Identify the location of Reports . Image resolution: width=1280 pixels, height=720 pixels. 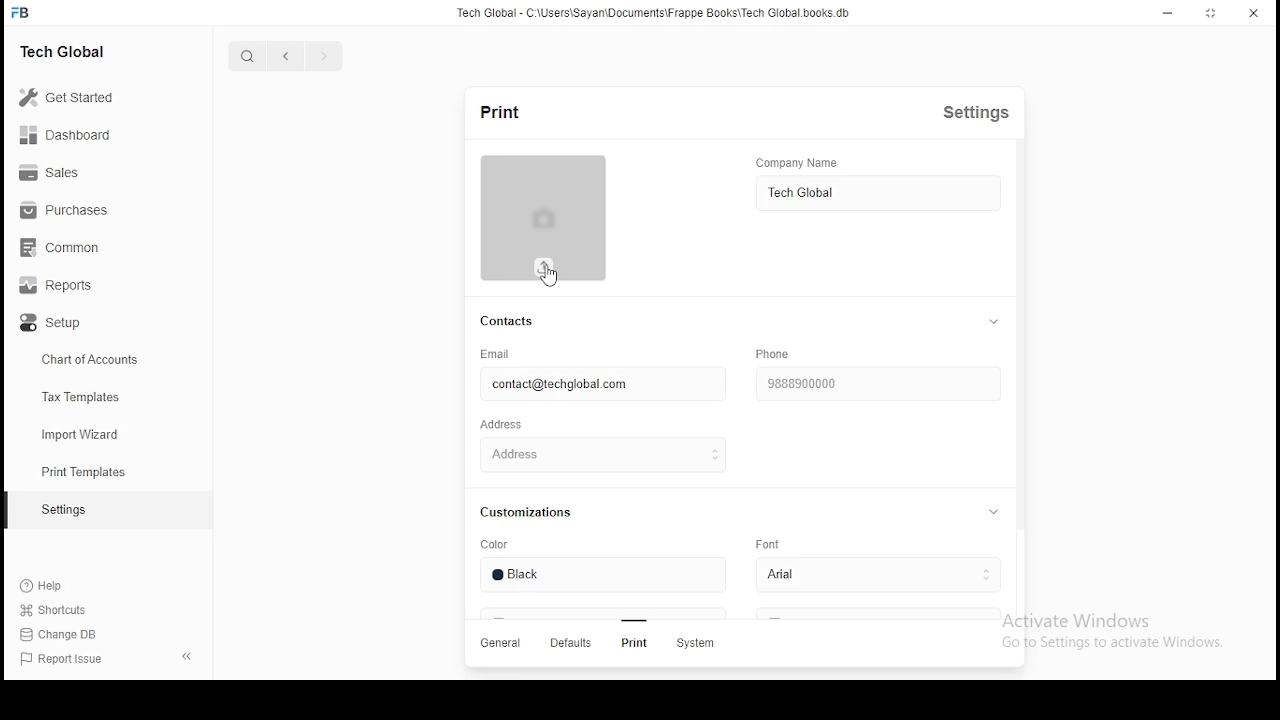
(82, 288).